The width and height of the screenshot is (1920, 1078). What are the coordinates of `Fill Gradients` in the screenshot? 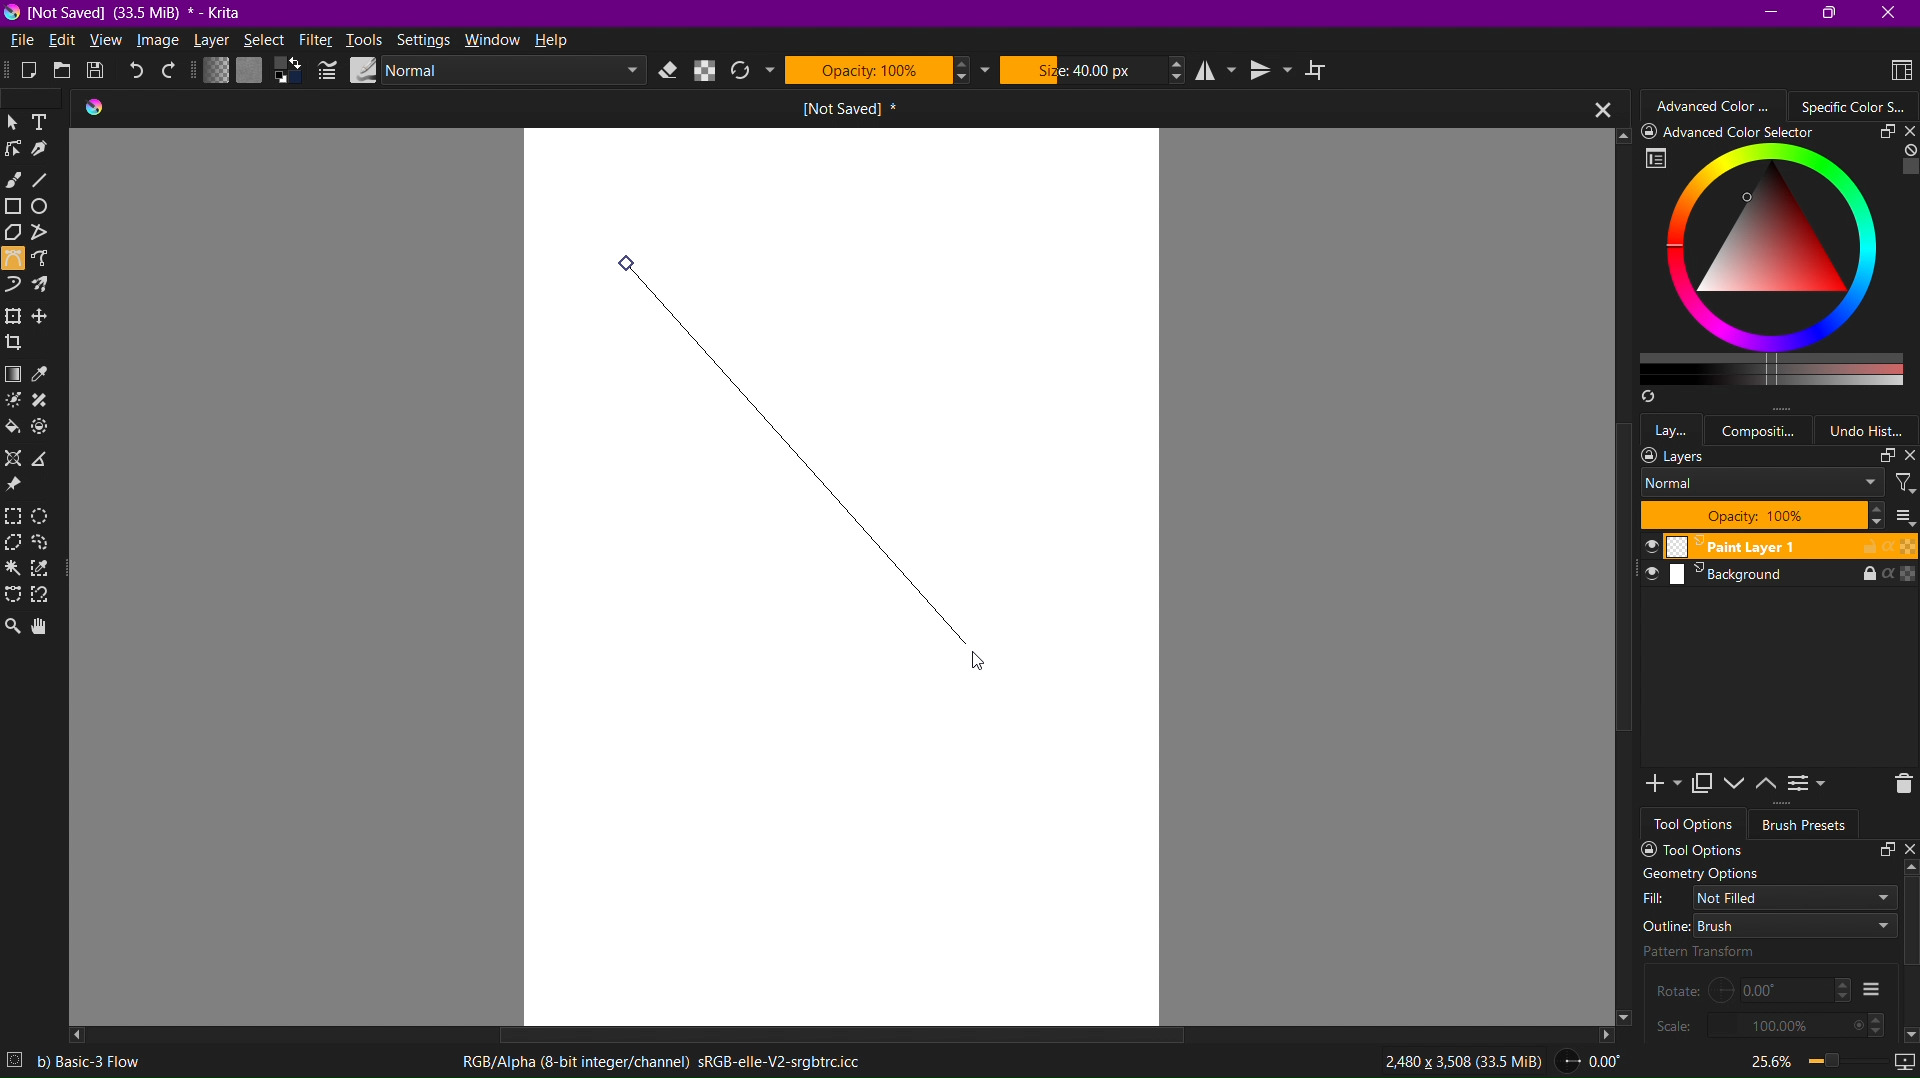 It's located at (213, 72).